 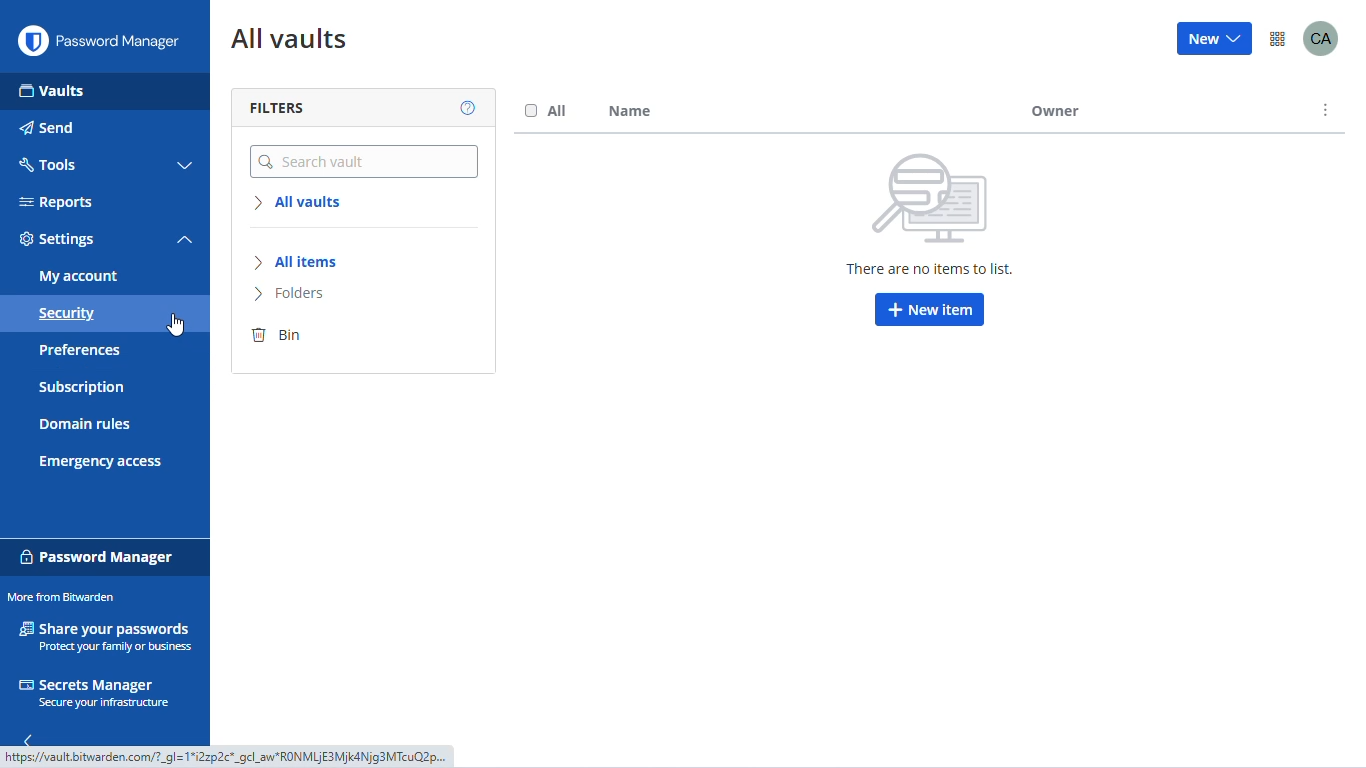 What do you see at coordinates (82, 388) in the screenshot?
I see `subscription` at bounding box center [82, 388].